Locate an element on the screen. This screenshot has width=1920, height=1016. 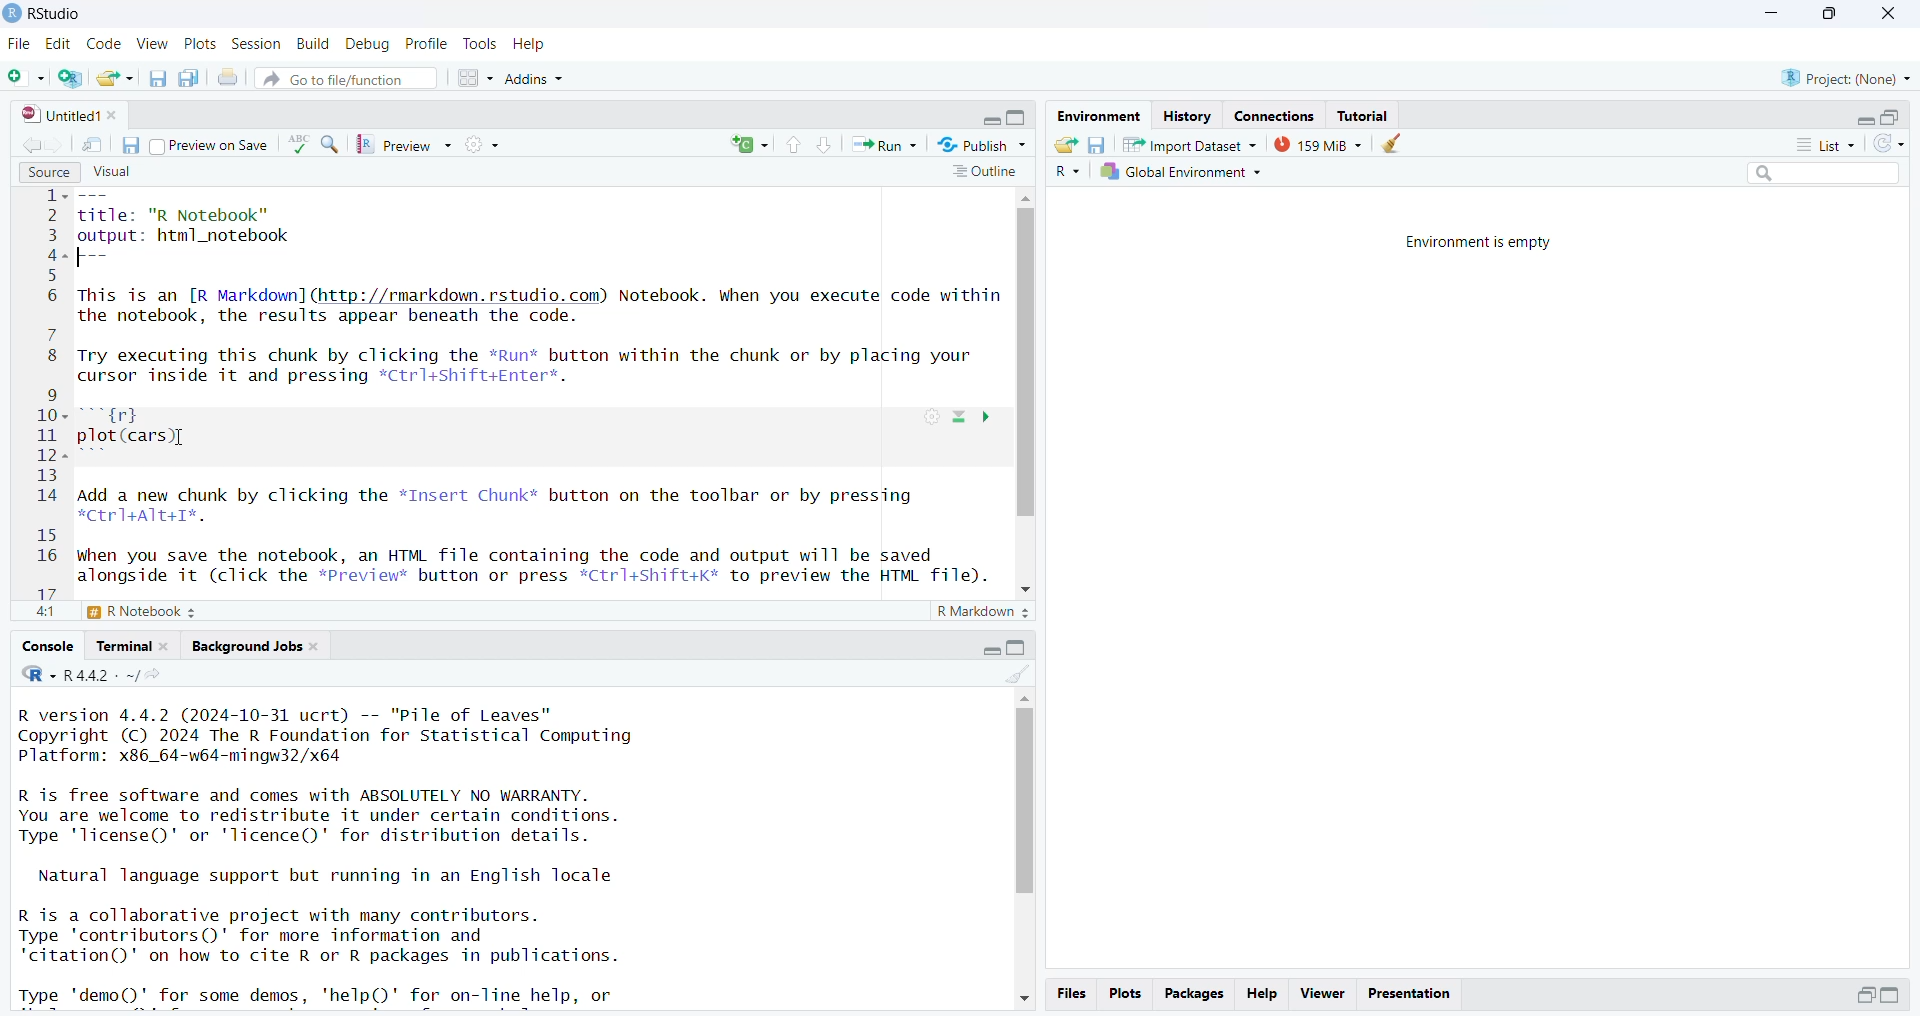
edit is located at coordinates (62, 44).